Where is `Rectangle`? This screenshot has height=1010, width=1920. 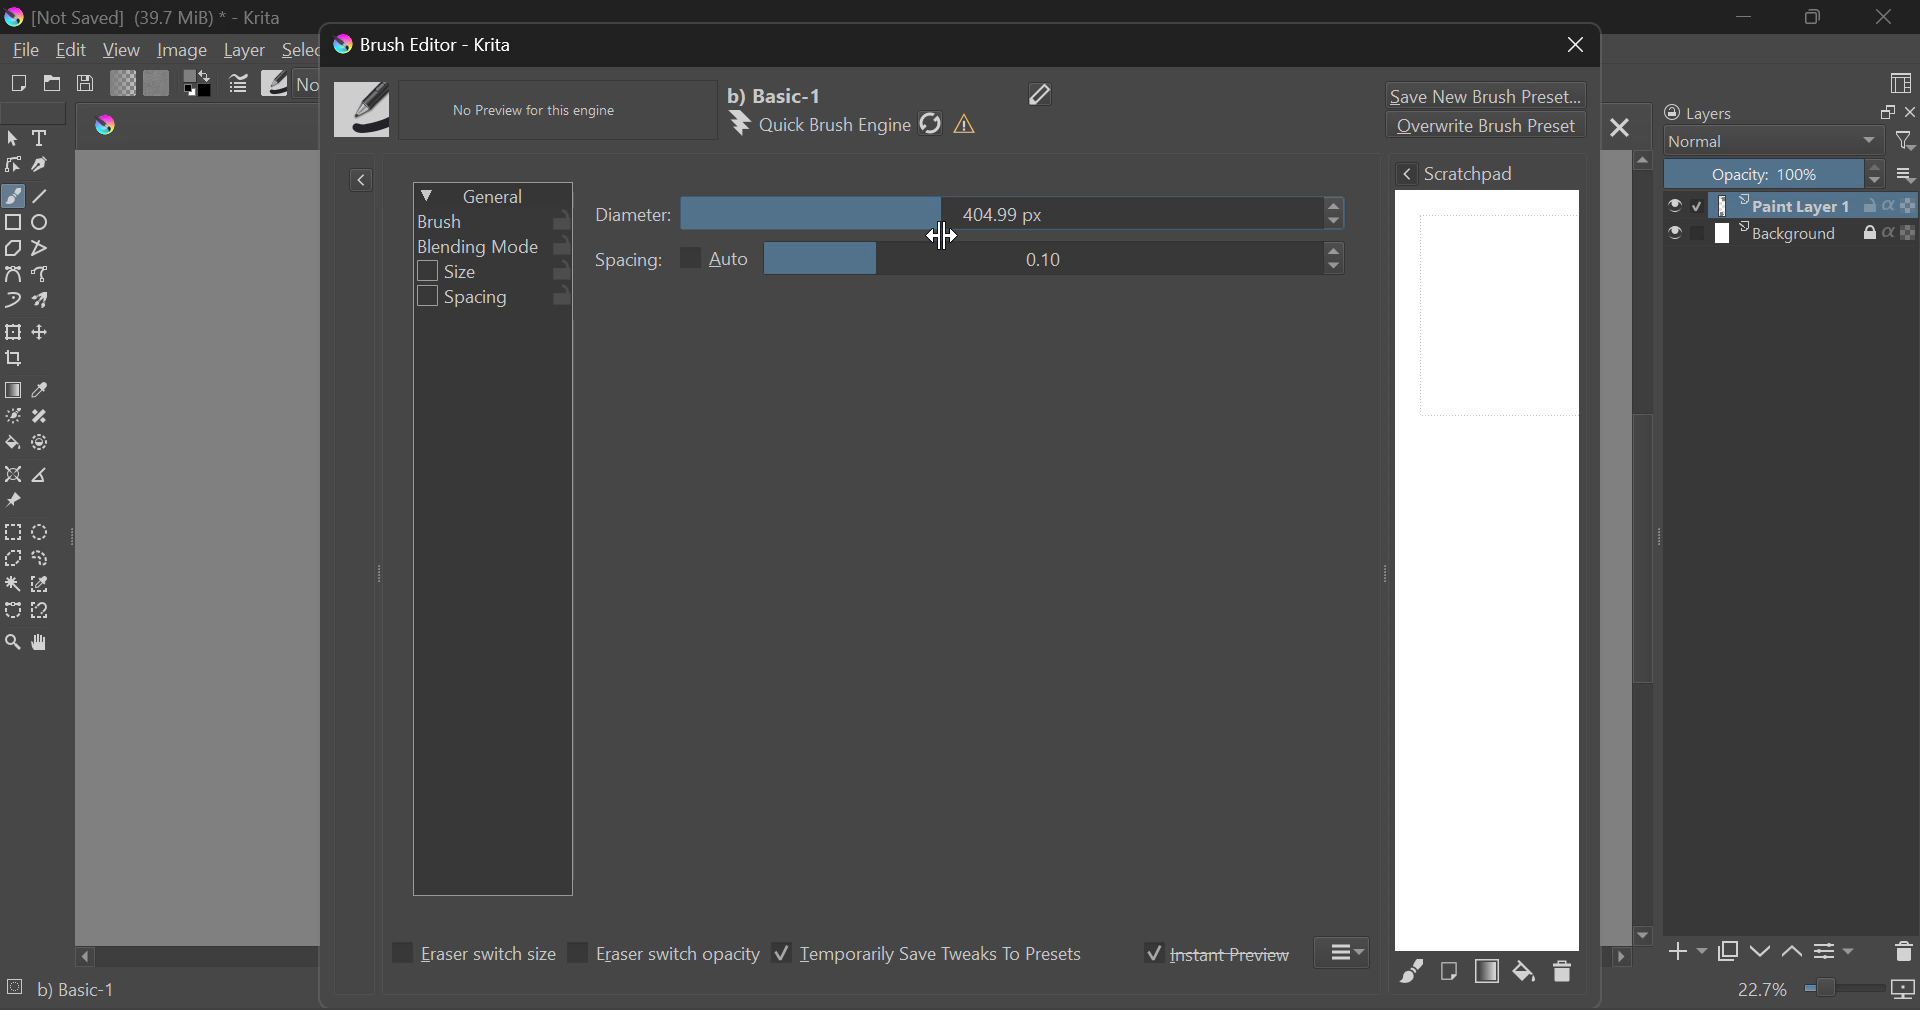
Rectangle is located at coordinates (12, 221).